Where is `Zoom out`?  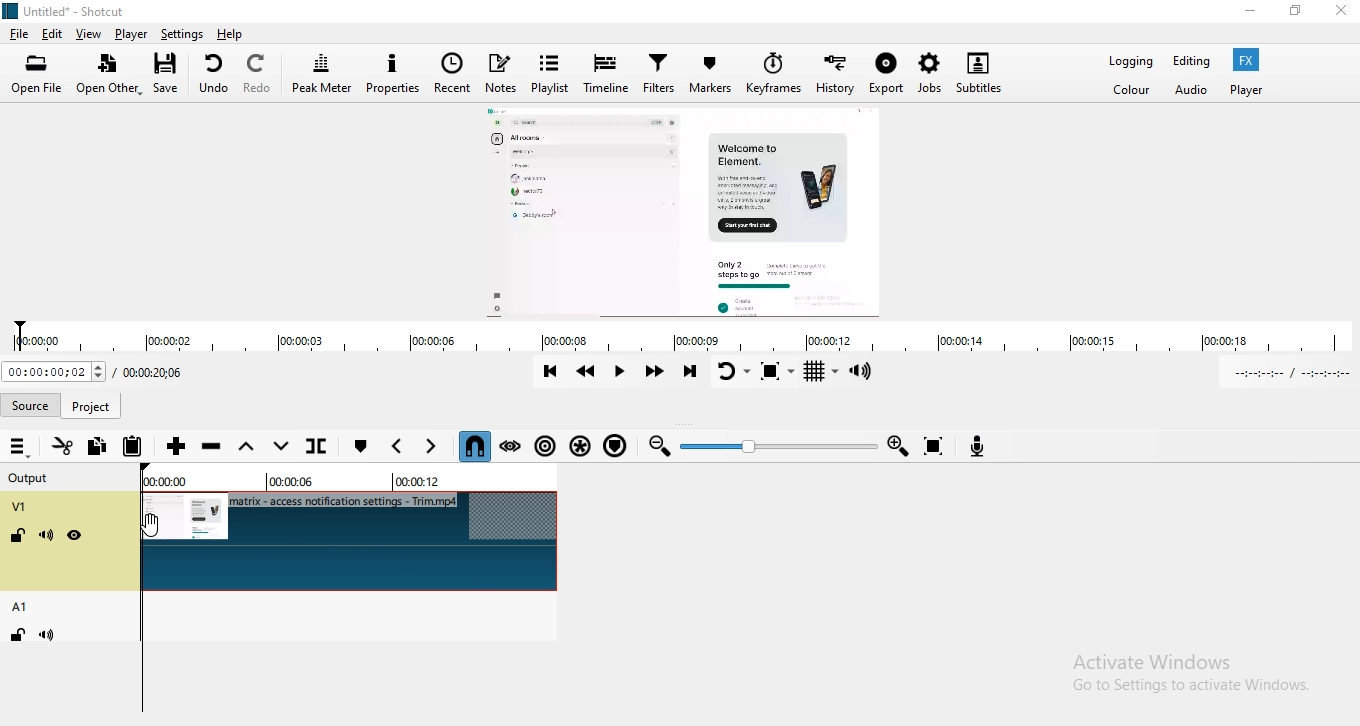 Zoom out is located at coordinates (660, 445).